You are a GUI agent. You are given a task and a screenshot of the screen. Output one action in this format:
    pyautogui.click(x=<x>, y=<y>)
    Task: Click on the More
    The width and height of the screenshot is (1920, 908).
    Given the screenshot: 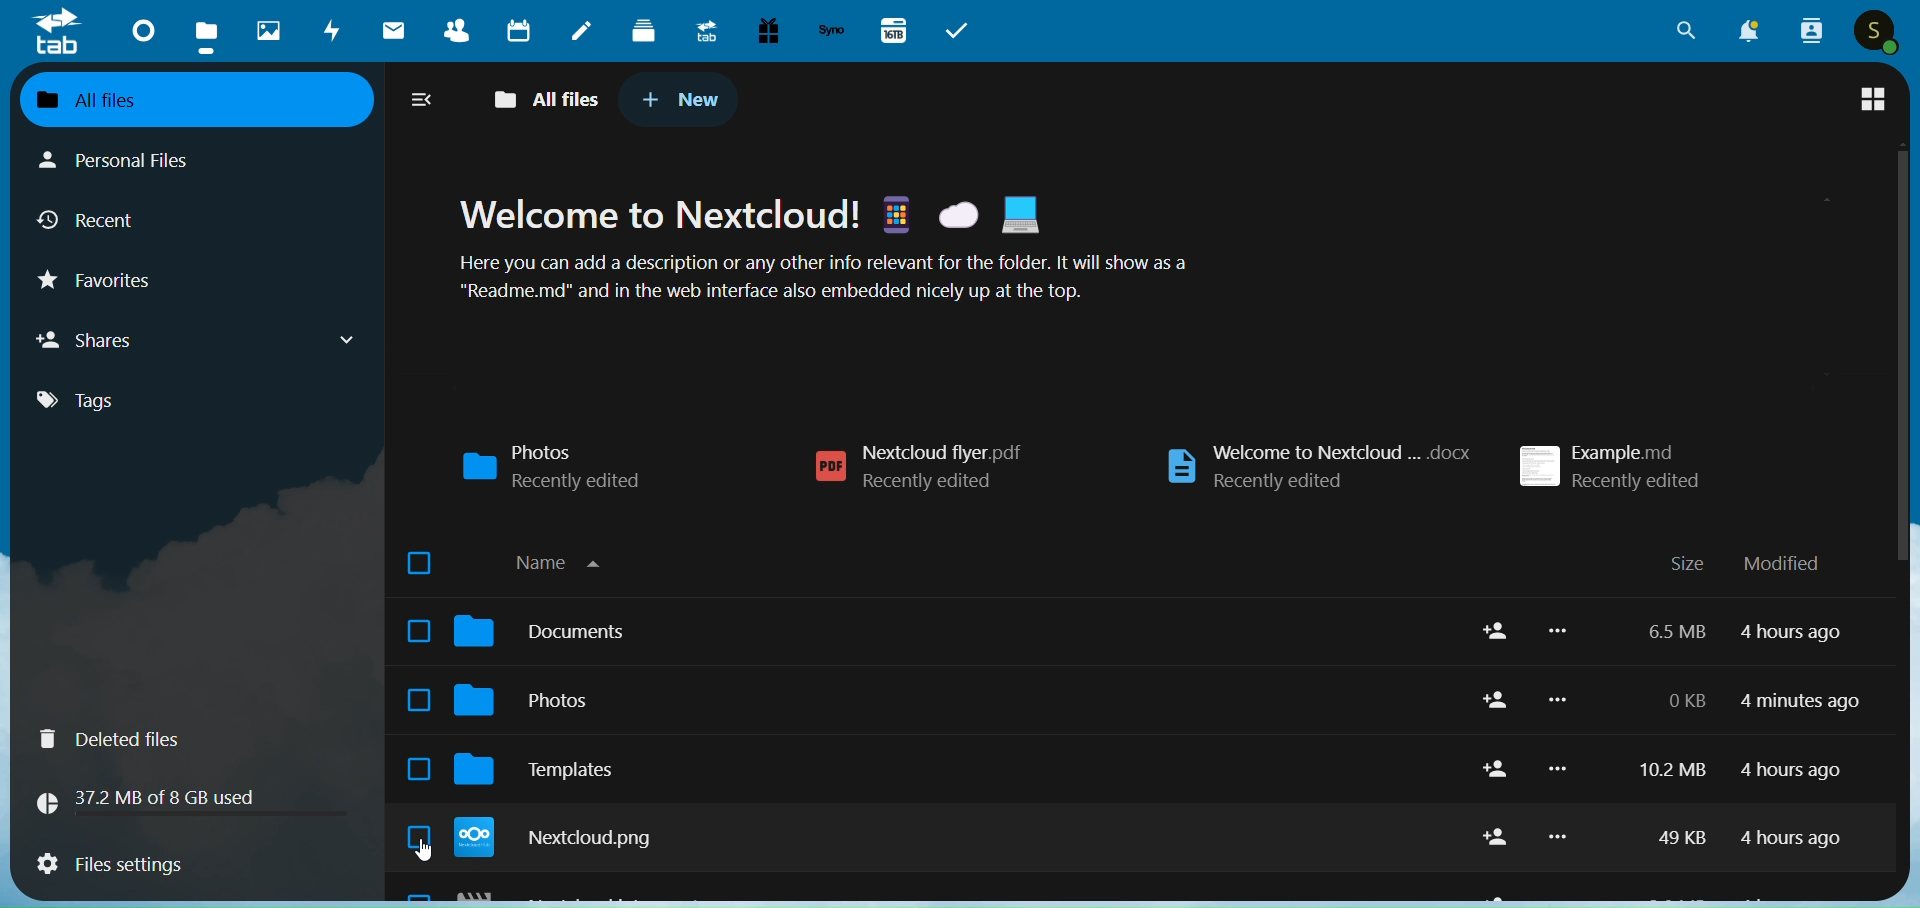 What is the action you would take?
    pyautogui.click(x=1558, y=836)
    